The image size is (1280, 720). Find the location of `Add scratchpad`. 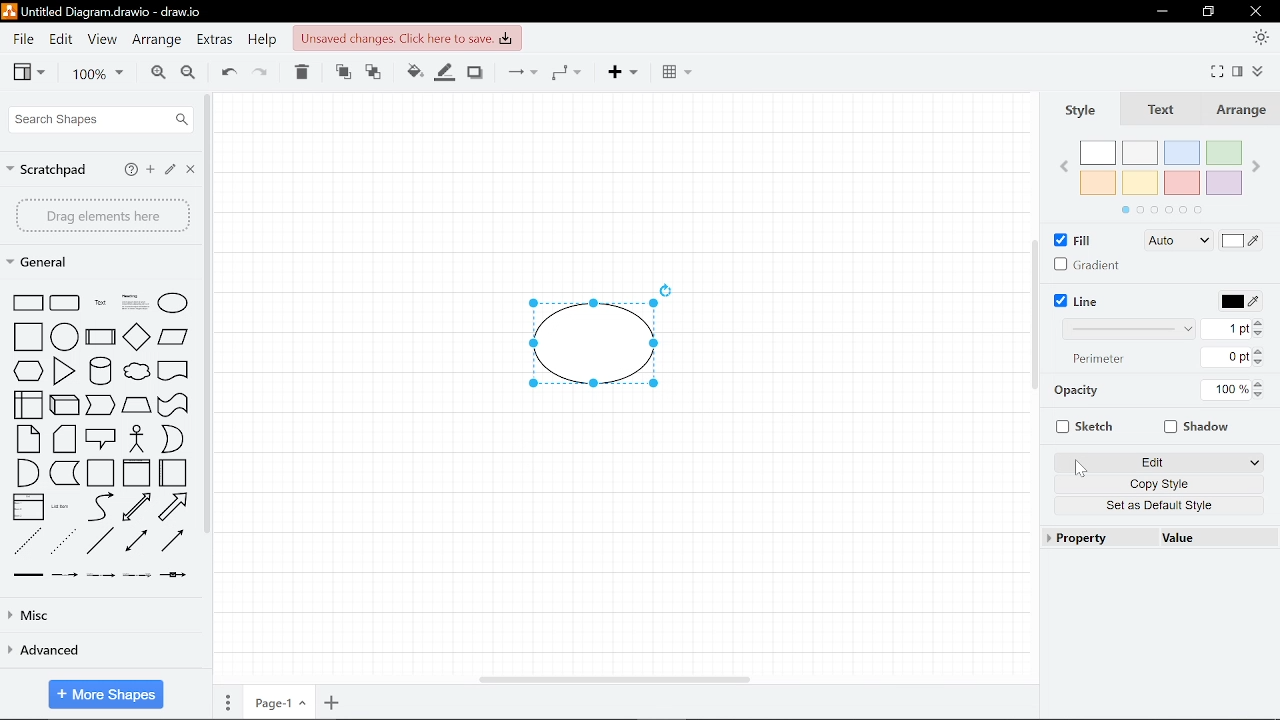

Add scratchpad is located at coordinates (152, 169).